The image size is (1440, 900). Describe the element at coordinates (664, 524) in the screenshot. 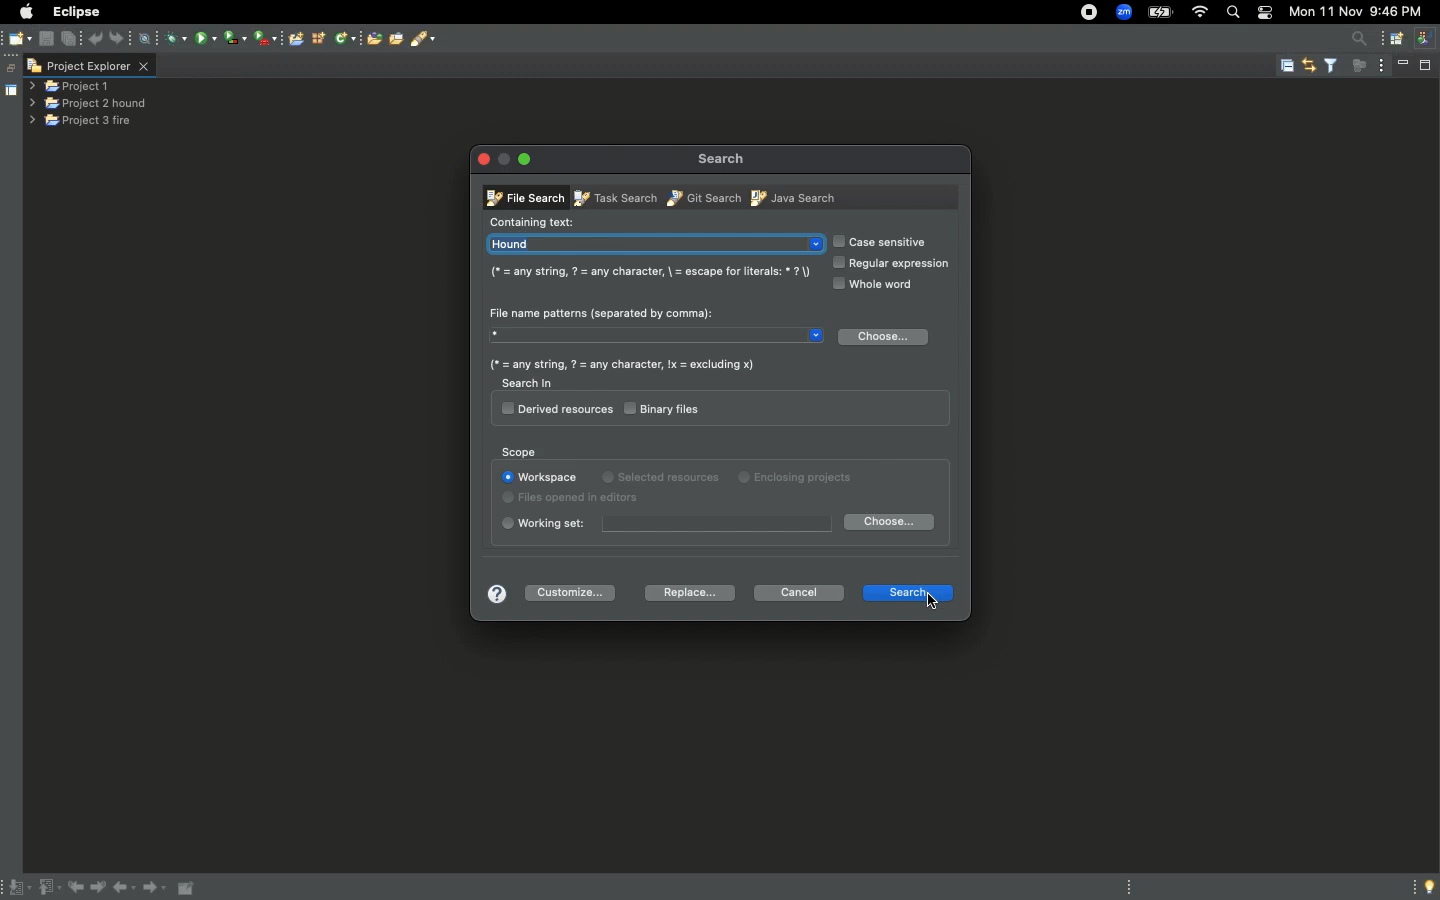

I see `Working set` at that location.